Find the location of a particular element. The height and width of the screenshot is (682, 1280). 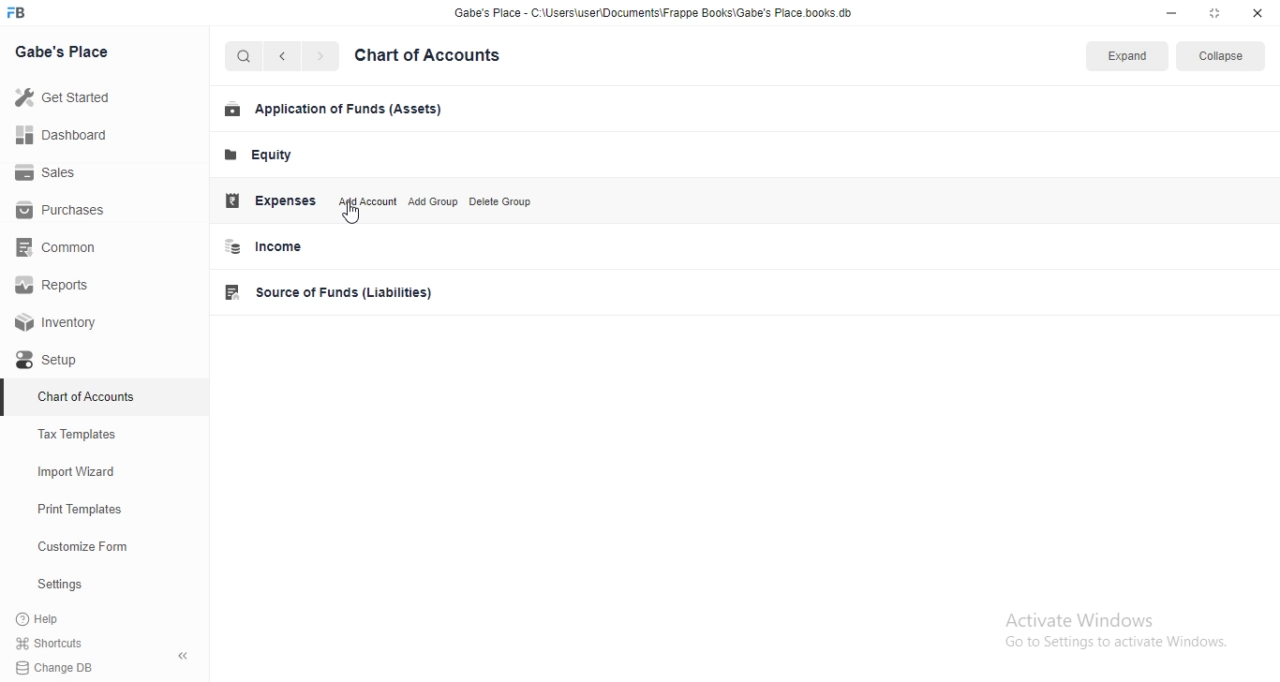

close is located at coordinates (1259, 13).